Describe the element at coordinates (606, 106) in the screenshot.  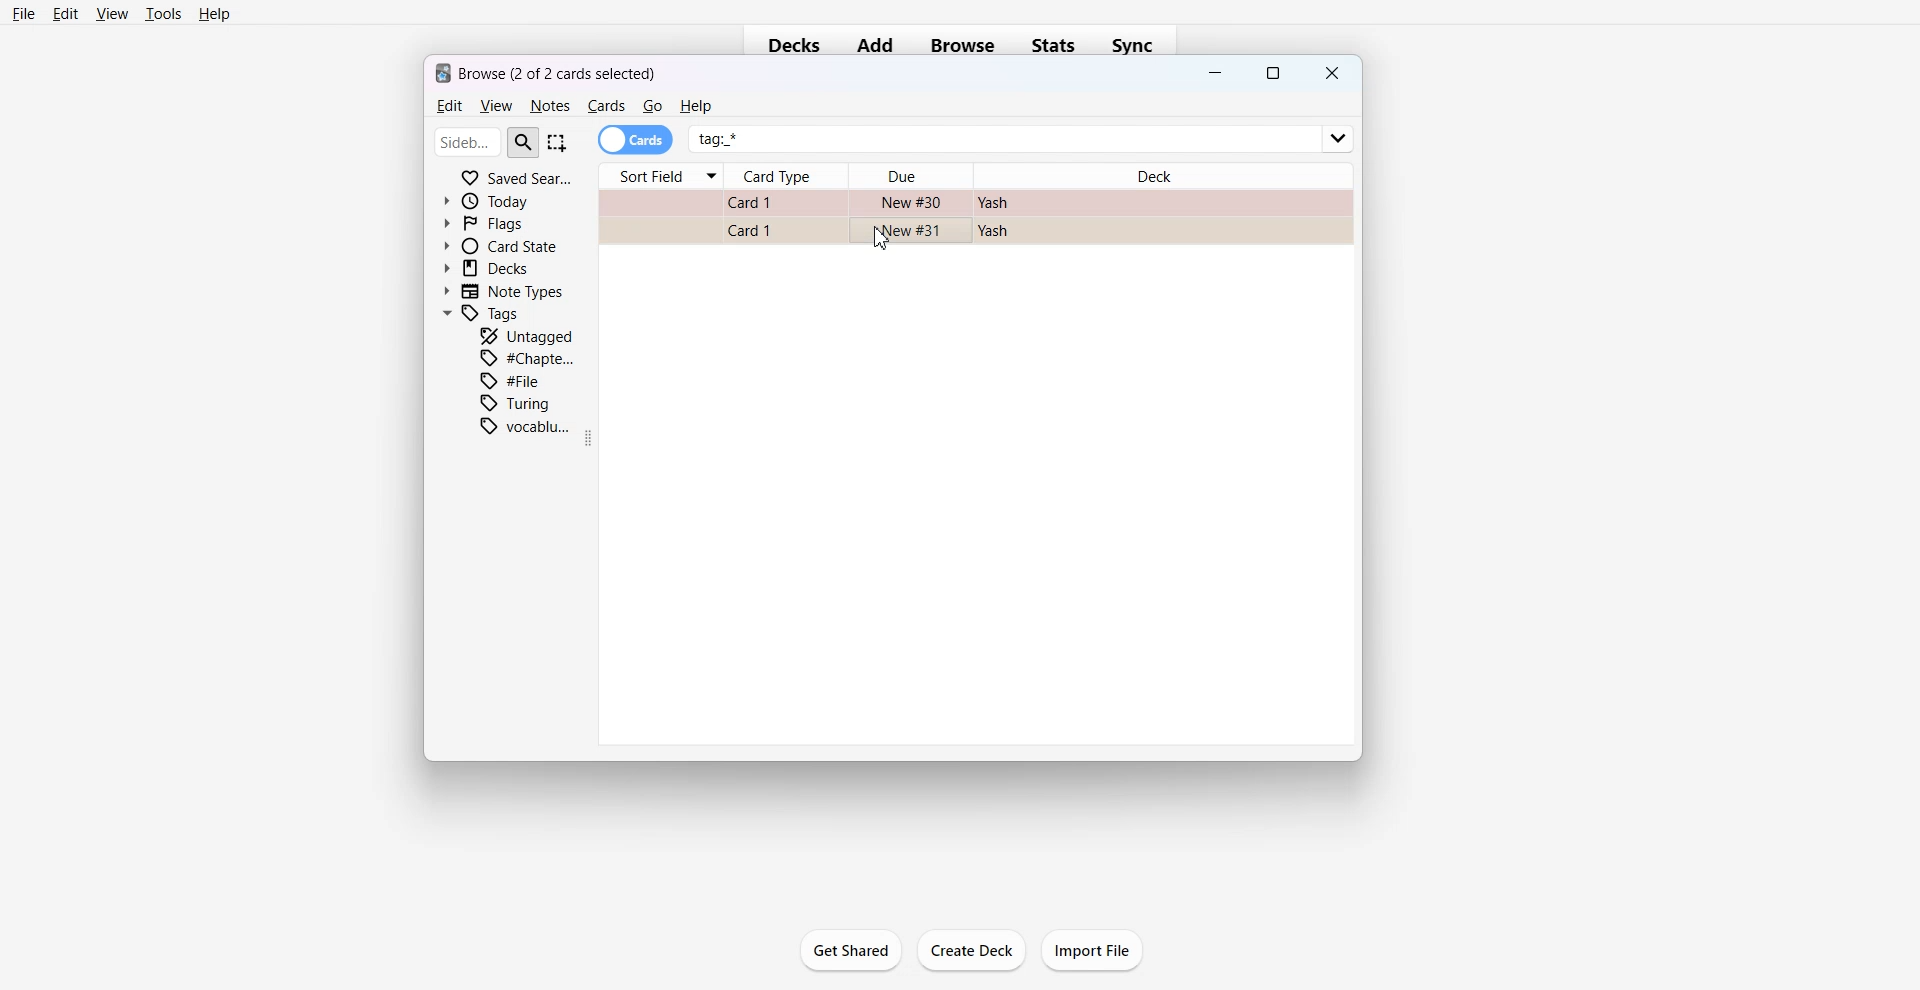
I see `Cards` at that location.